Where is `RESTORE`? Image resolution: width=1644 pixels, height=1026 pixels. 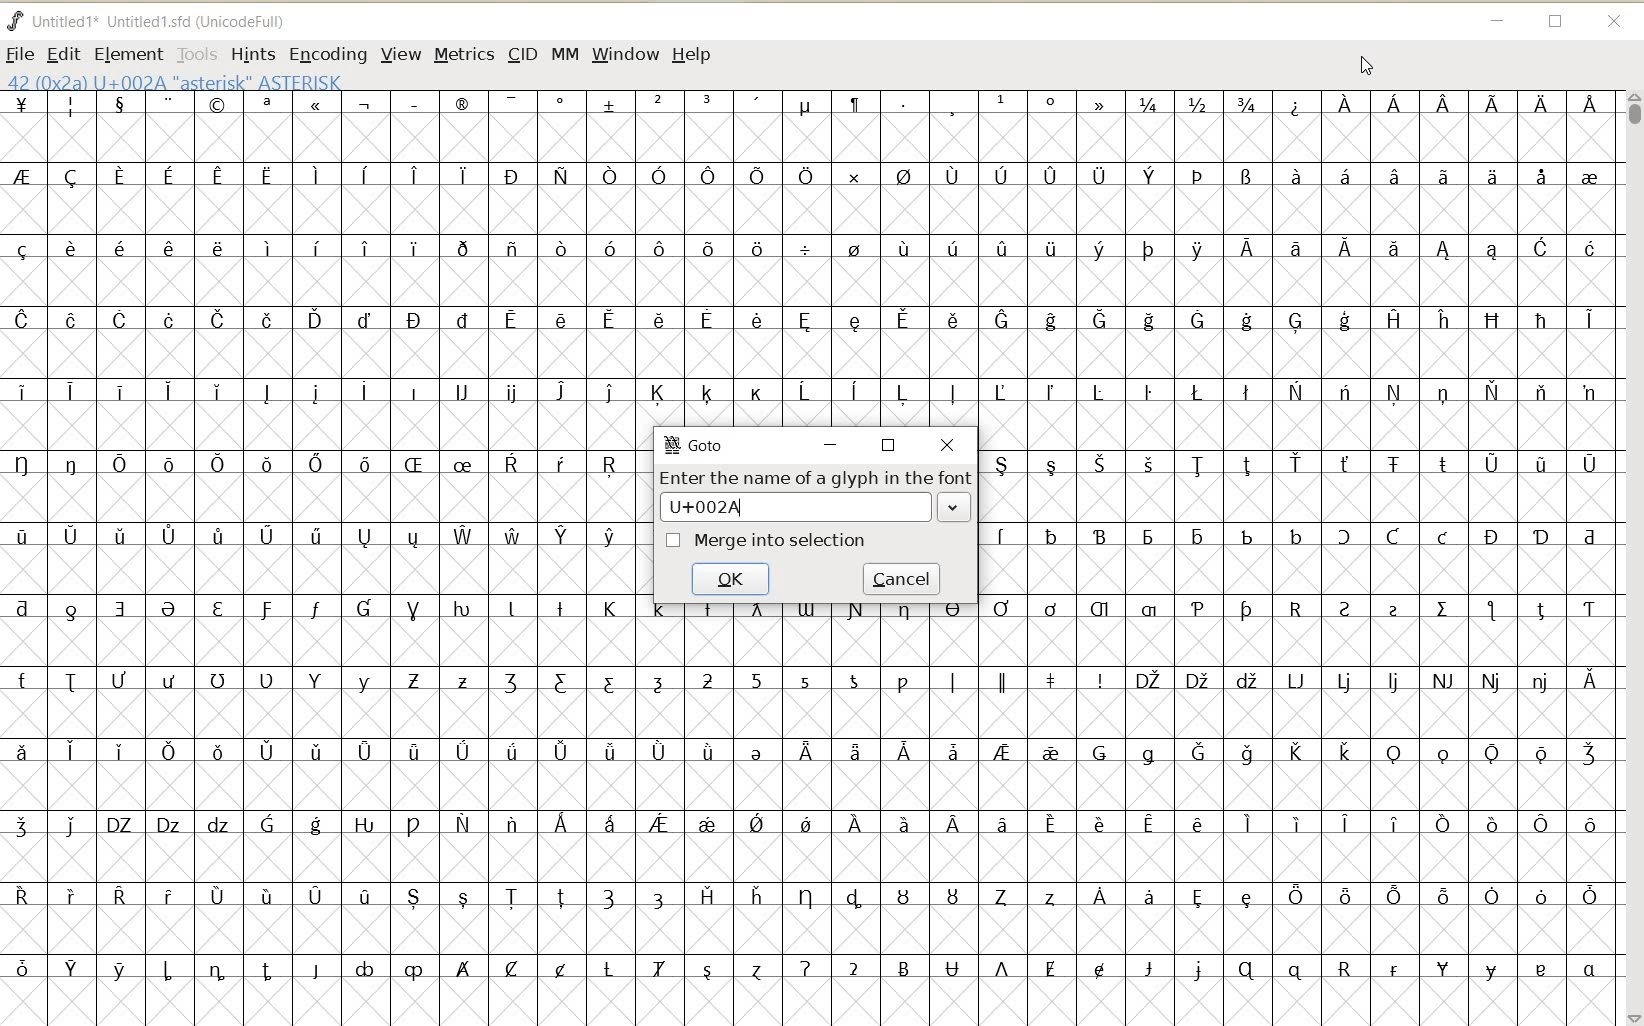
RESTORE is located at coordinates (1556, 22).